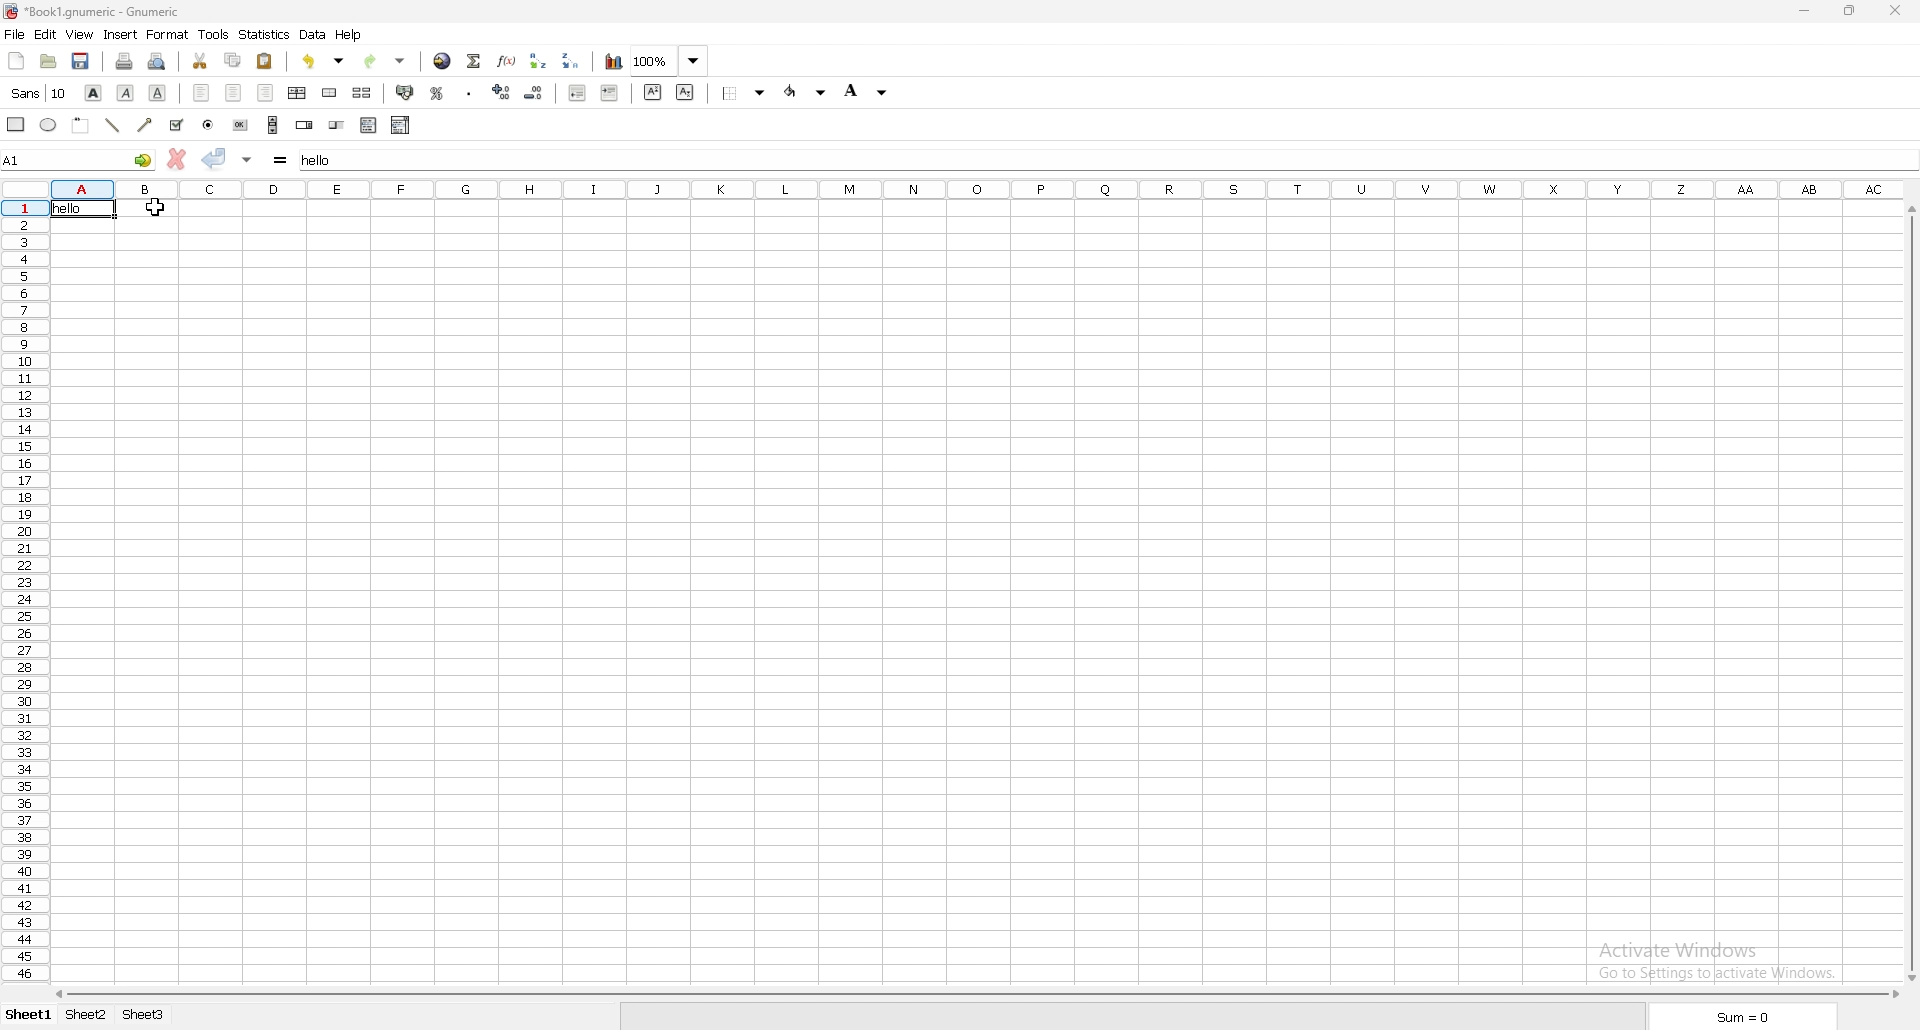 This screenshot has height=1030, width=1920. Describe the element at coordinates (407, 94) in the screenshot. I see `accounting format` at that location.